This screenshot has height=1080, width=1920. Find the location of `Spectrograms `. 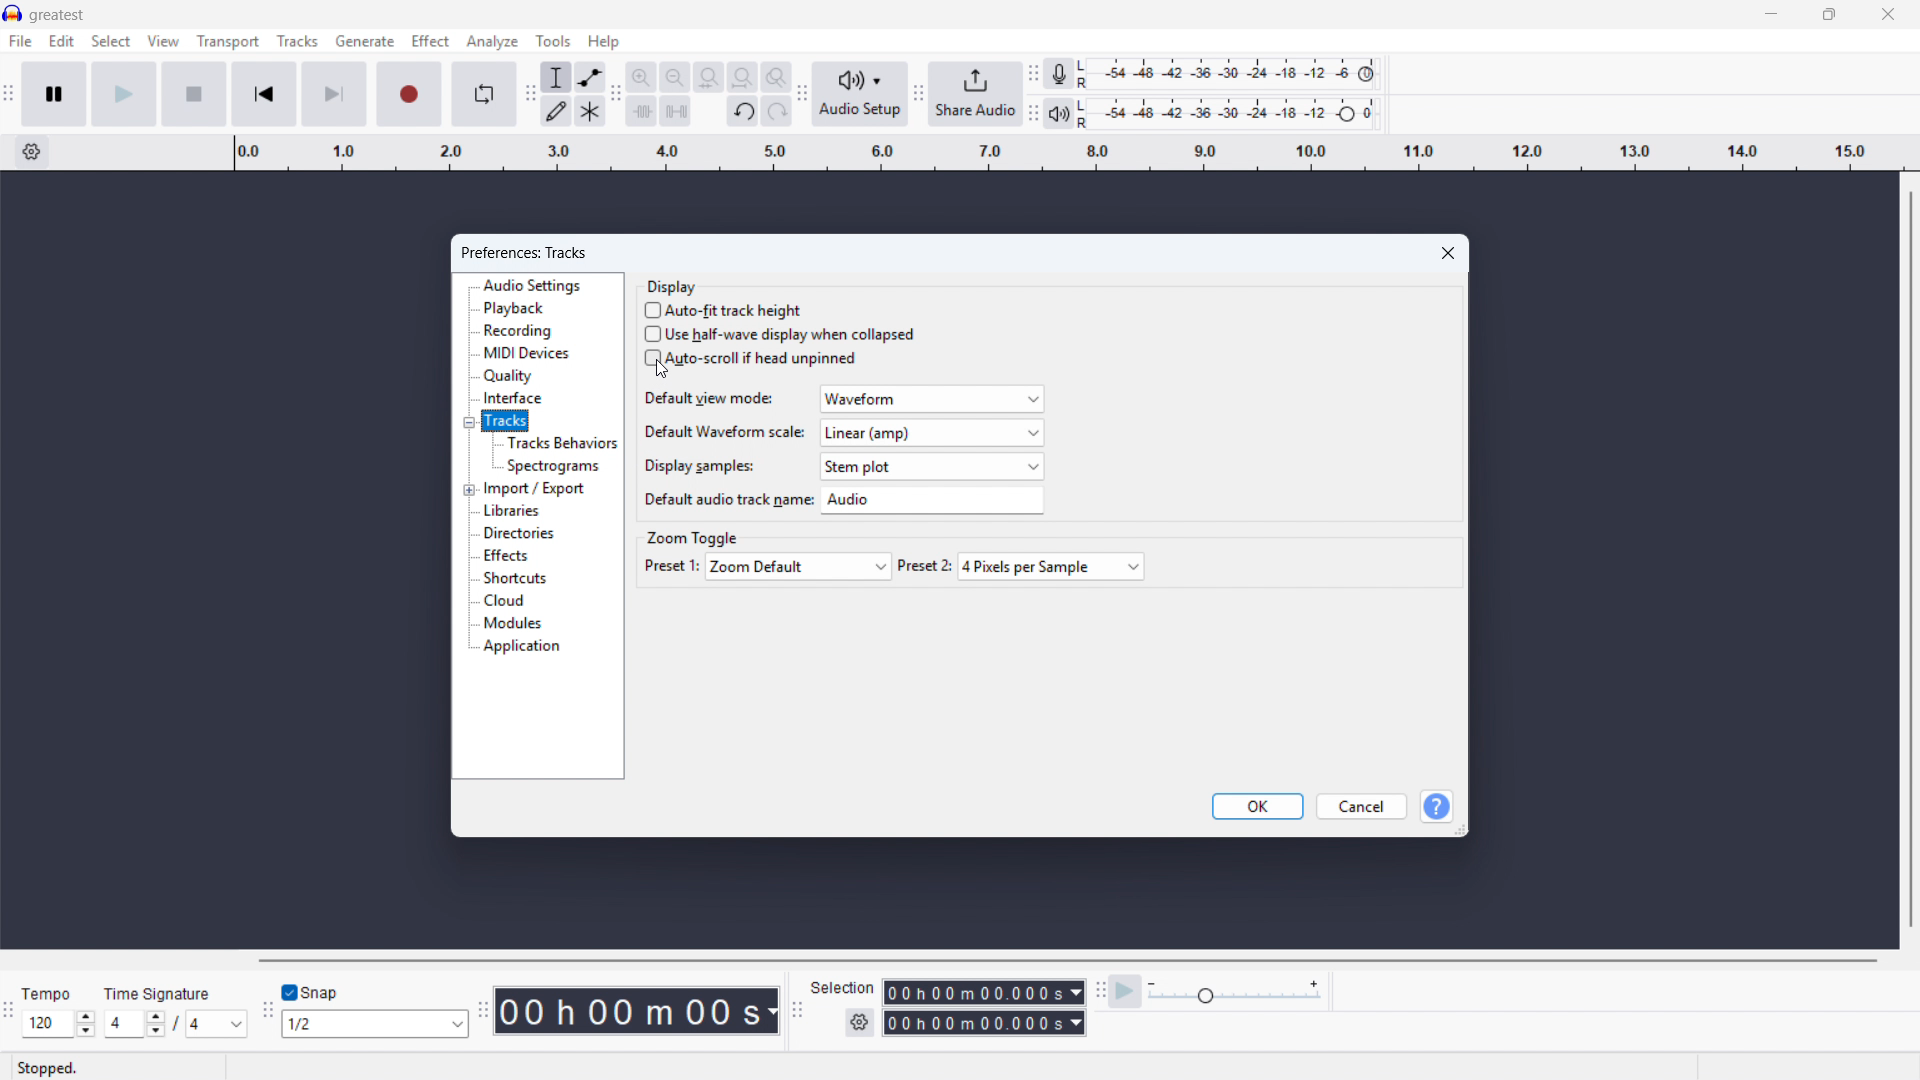

Spectrograms  is located at coordinates (552, 467).